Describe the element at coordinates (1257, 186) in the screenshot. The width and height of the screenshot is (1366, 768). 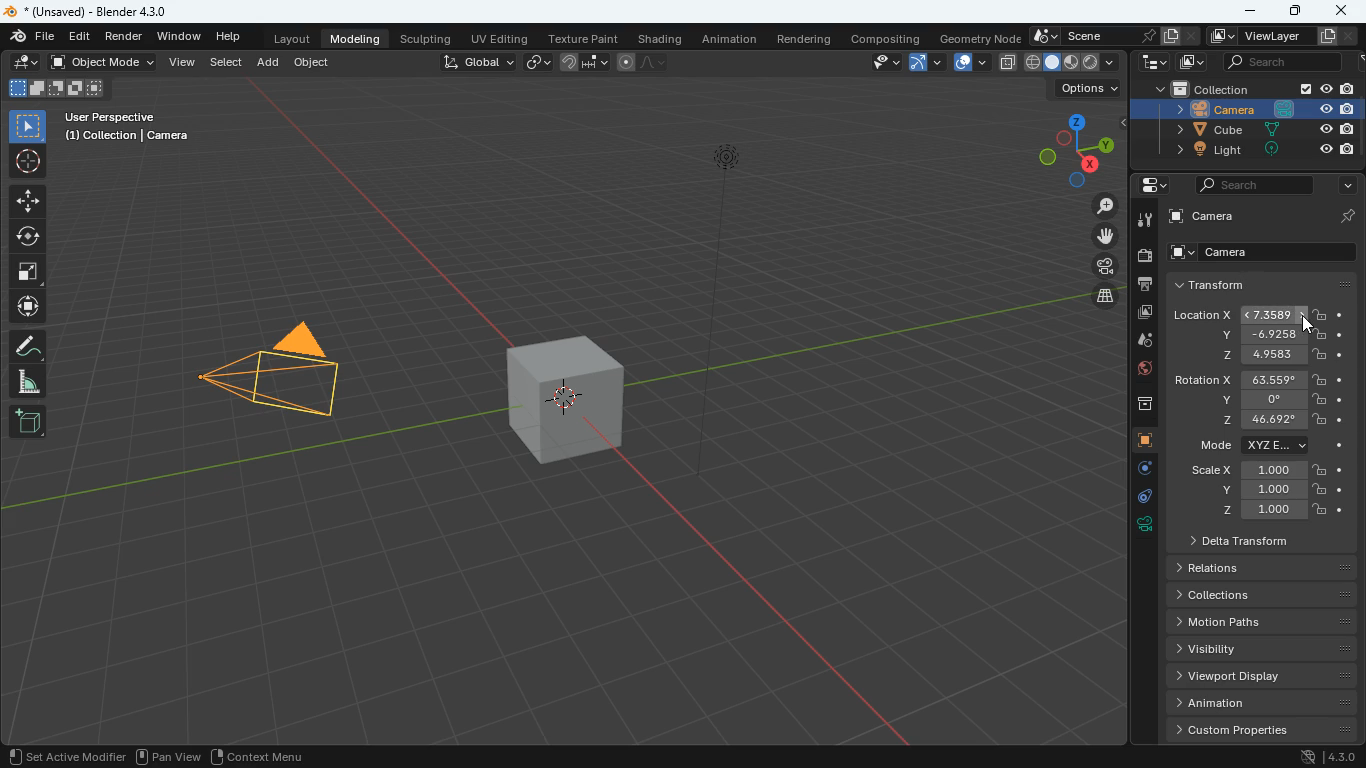
I see `search` at that location.